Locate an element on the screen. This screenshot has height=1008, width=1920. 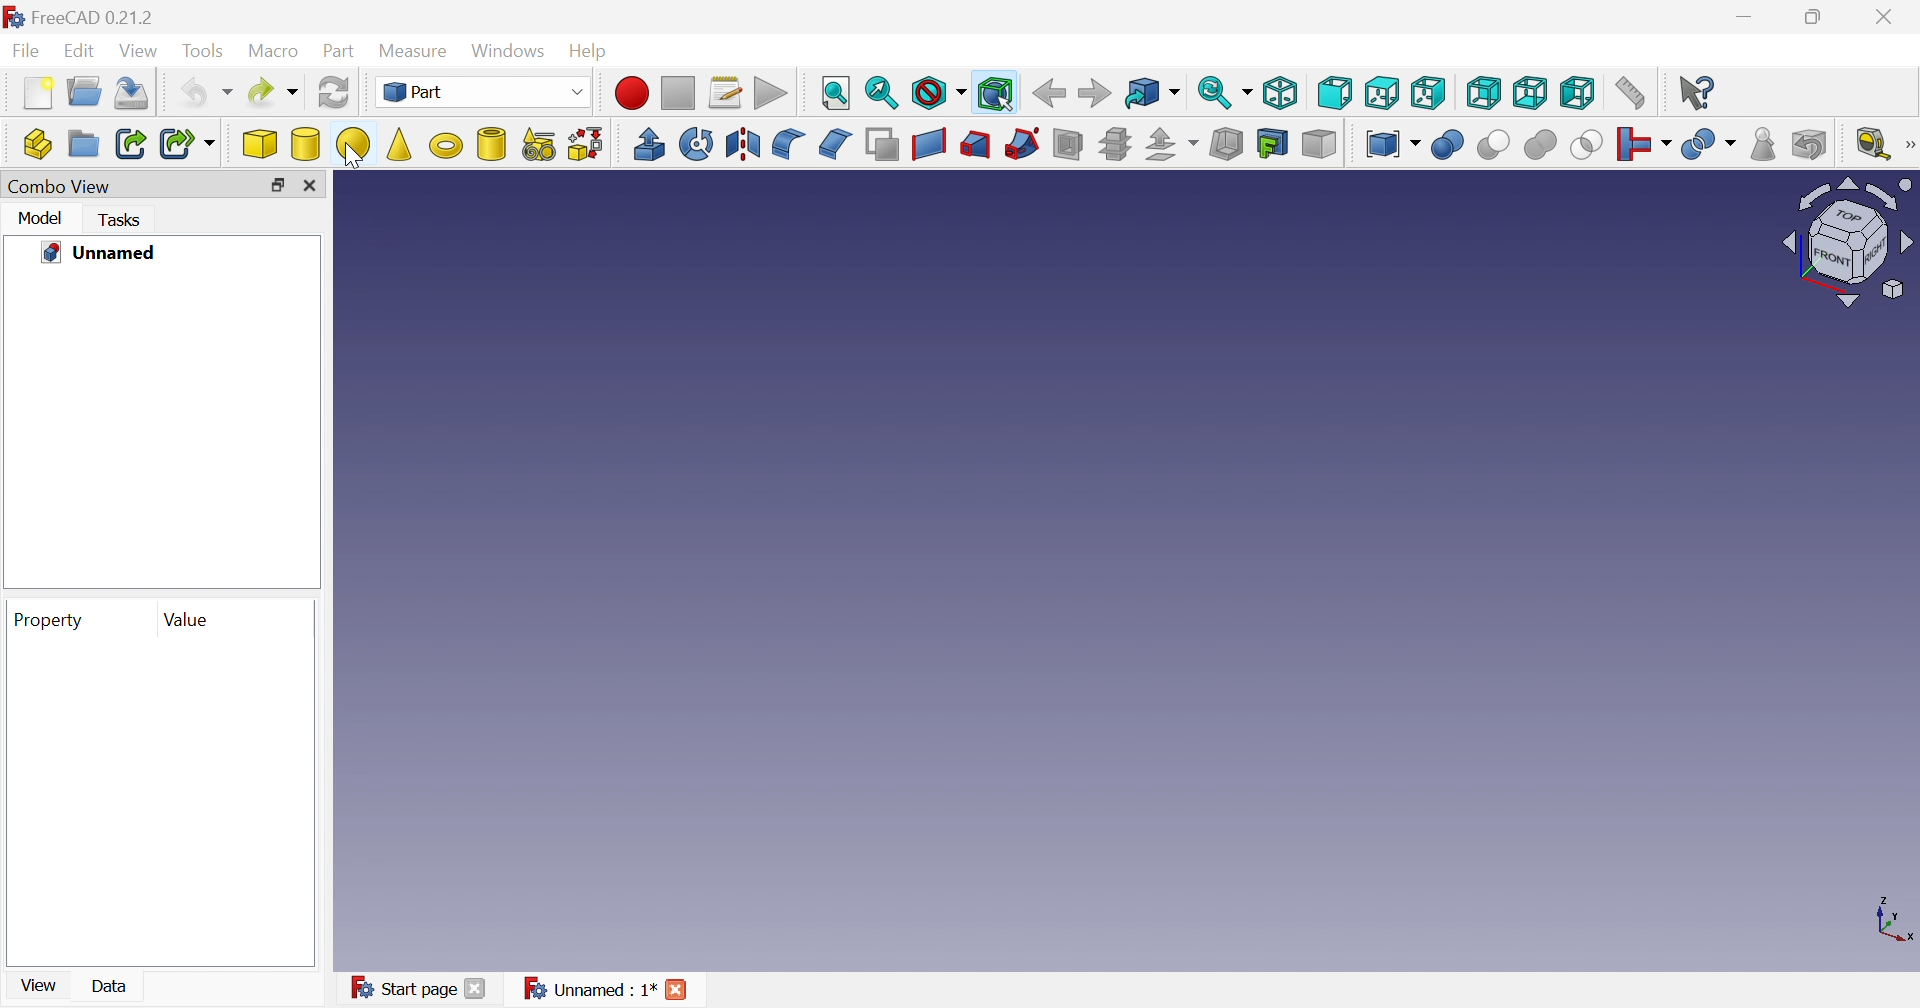
Tasks is located at coordinates (123, 220).